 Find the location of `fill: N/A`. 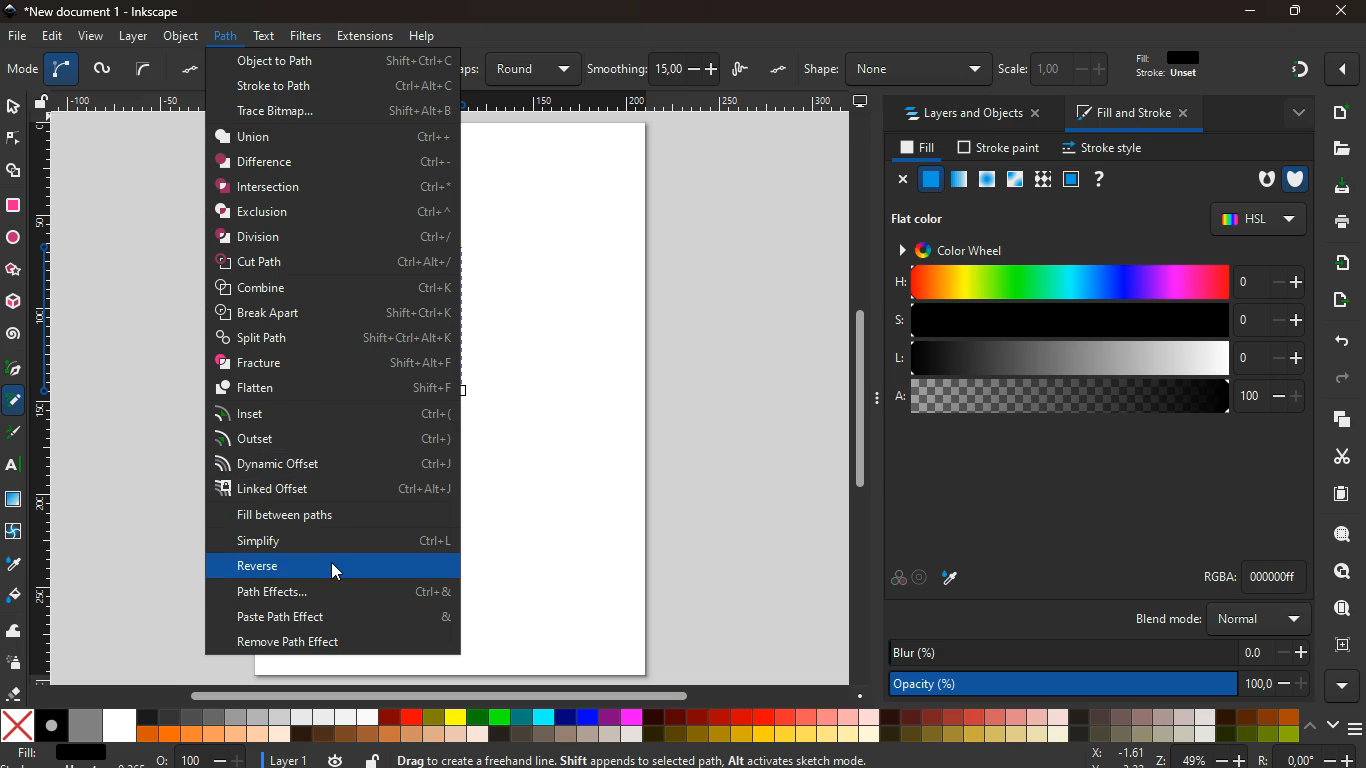

fill: N/A is located at coordinates (57, 753).